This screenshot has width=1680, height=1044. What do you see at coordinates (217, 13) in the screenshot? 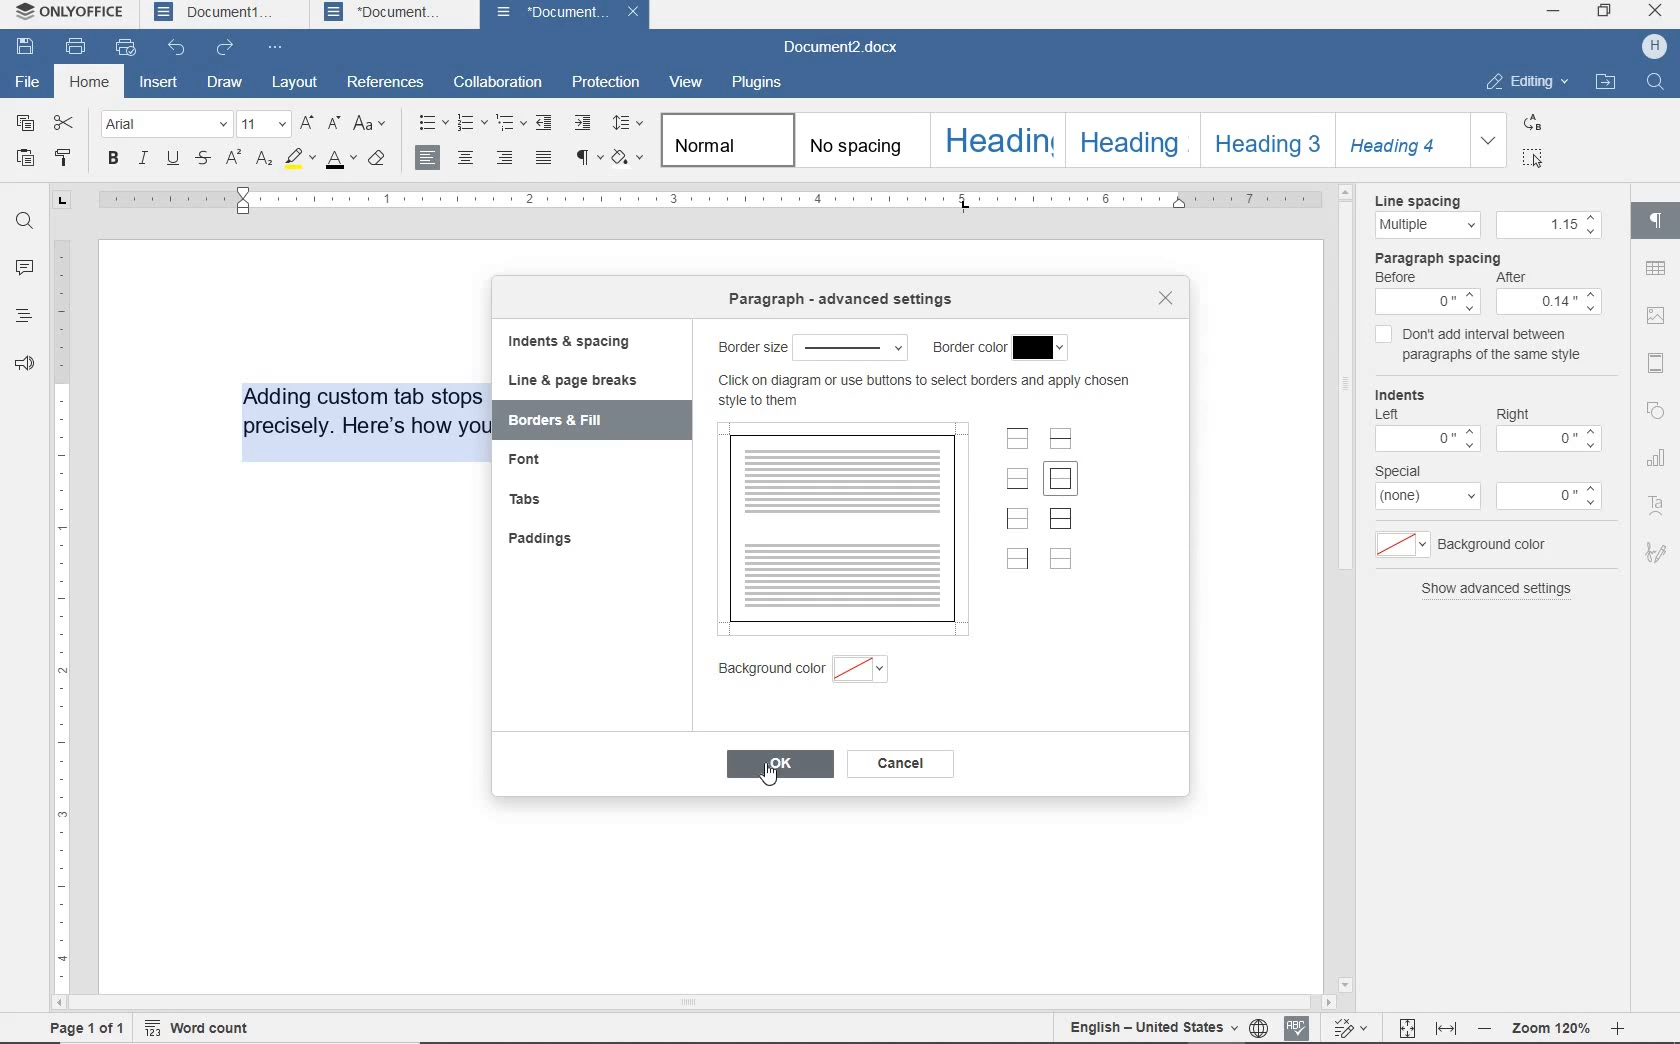
I see `Document1 tab` at bounding box center [217, 13].